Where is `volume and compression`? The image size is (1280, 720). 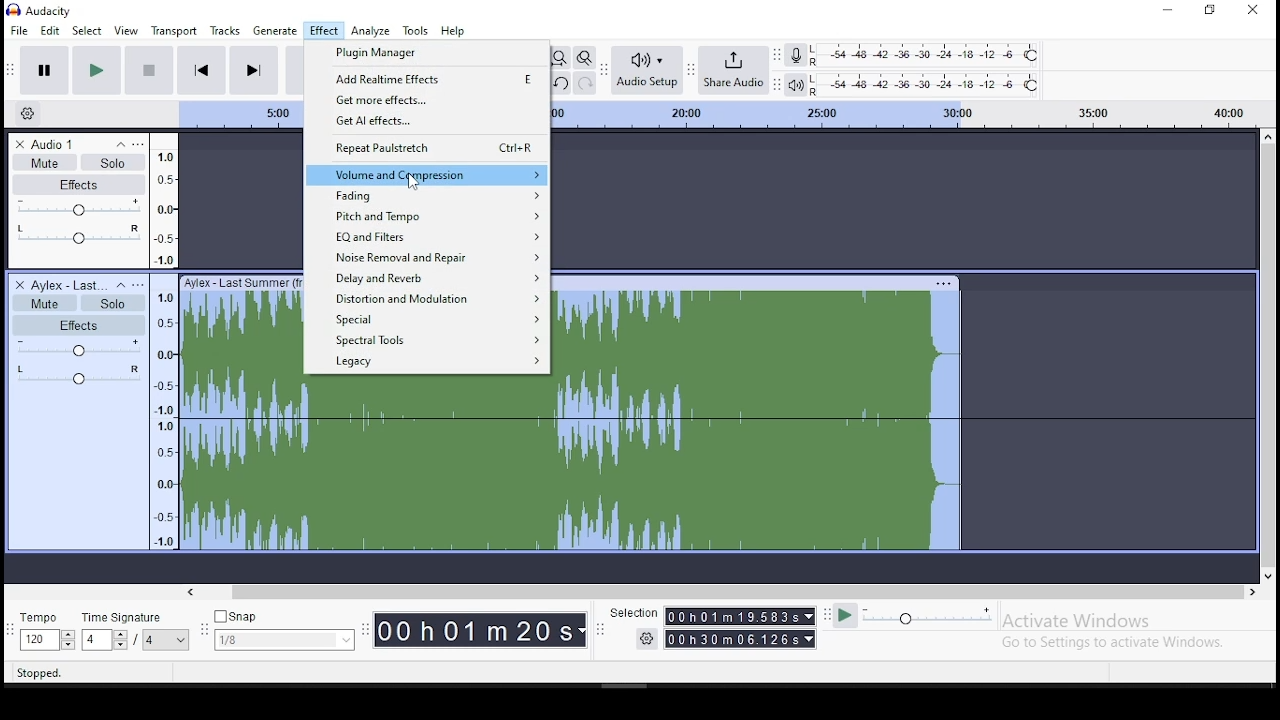
volume and compression is located at coordinates (426, 176).